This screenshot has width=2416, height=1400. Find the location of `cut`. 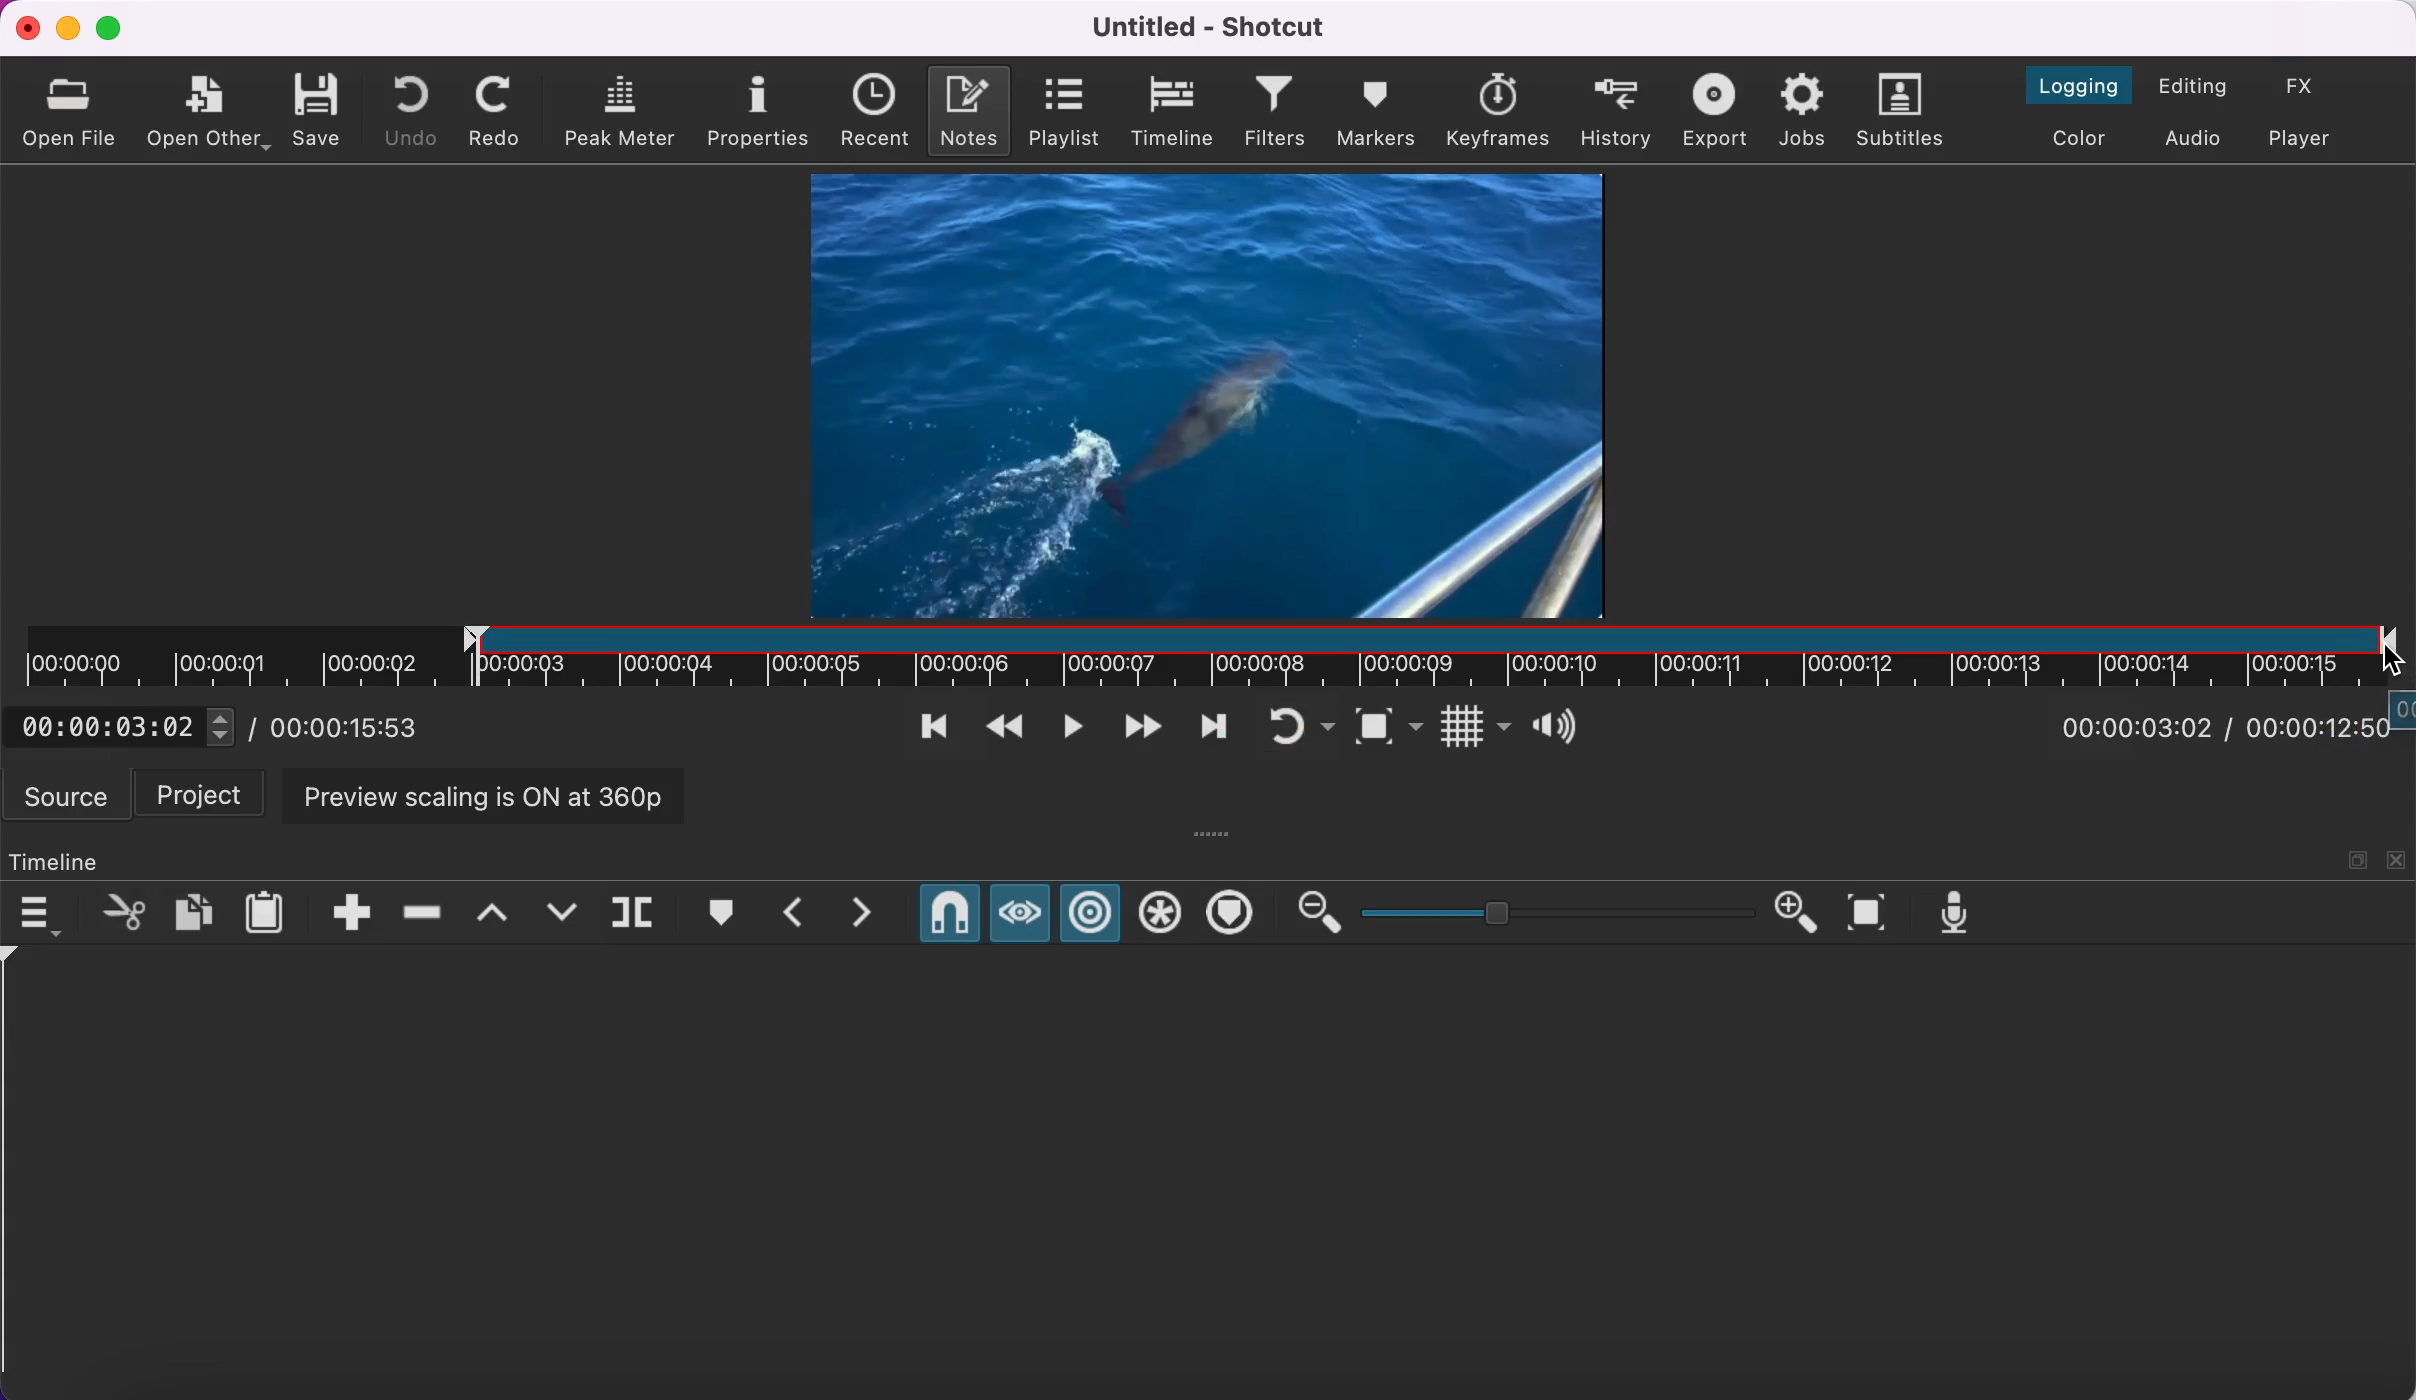

cut is located at coordinates (119, 909).